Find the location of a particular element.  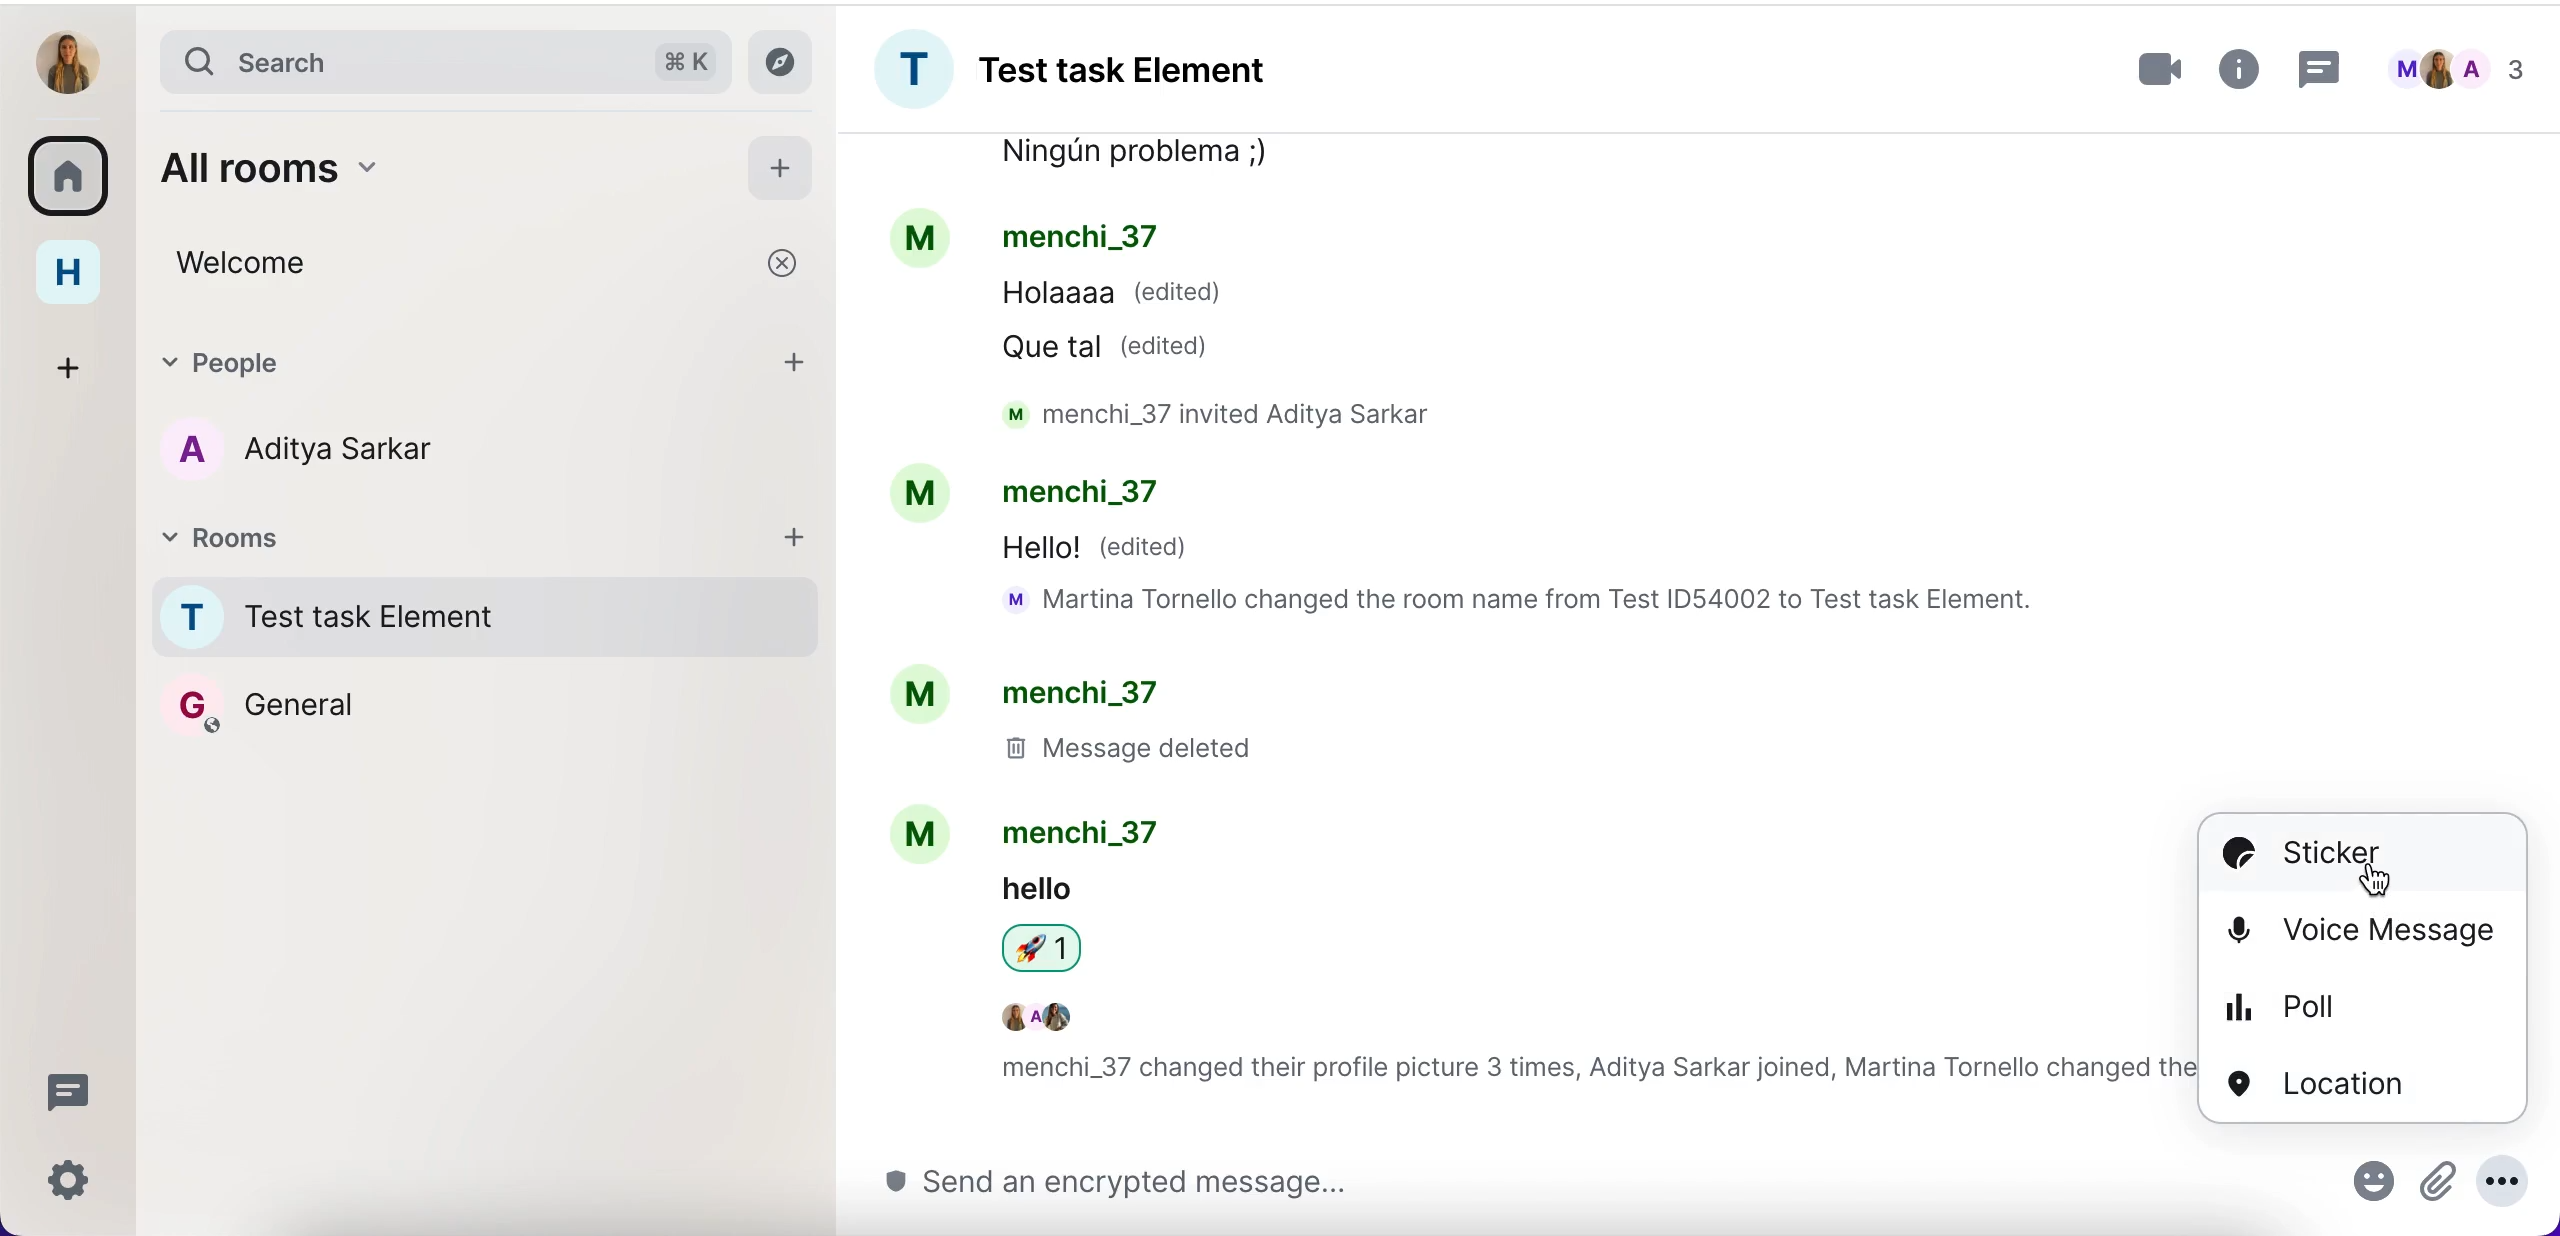

create a space is located at coordinates (69, 366).